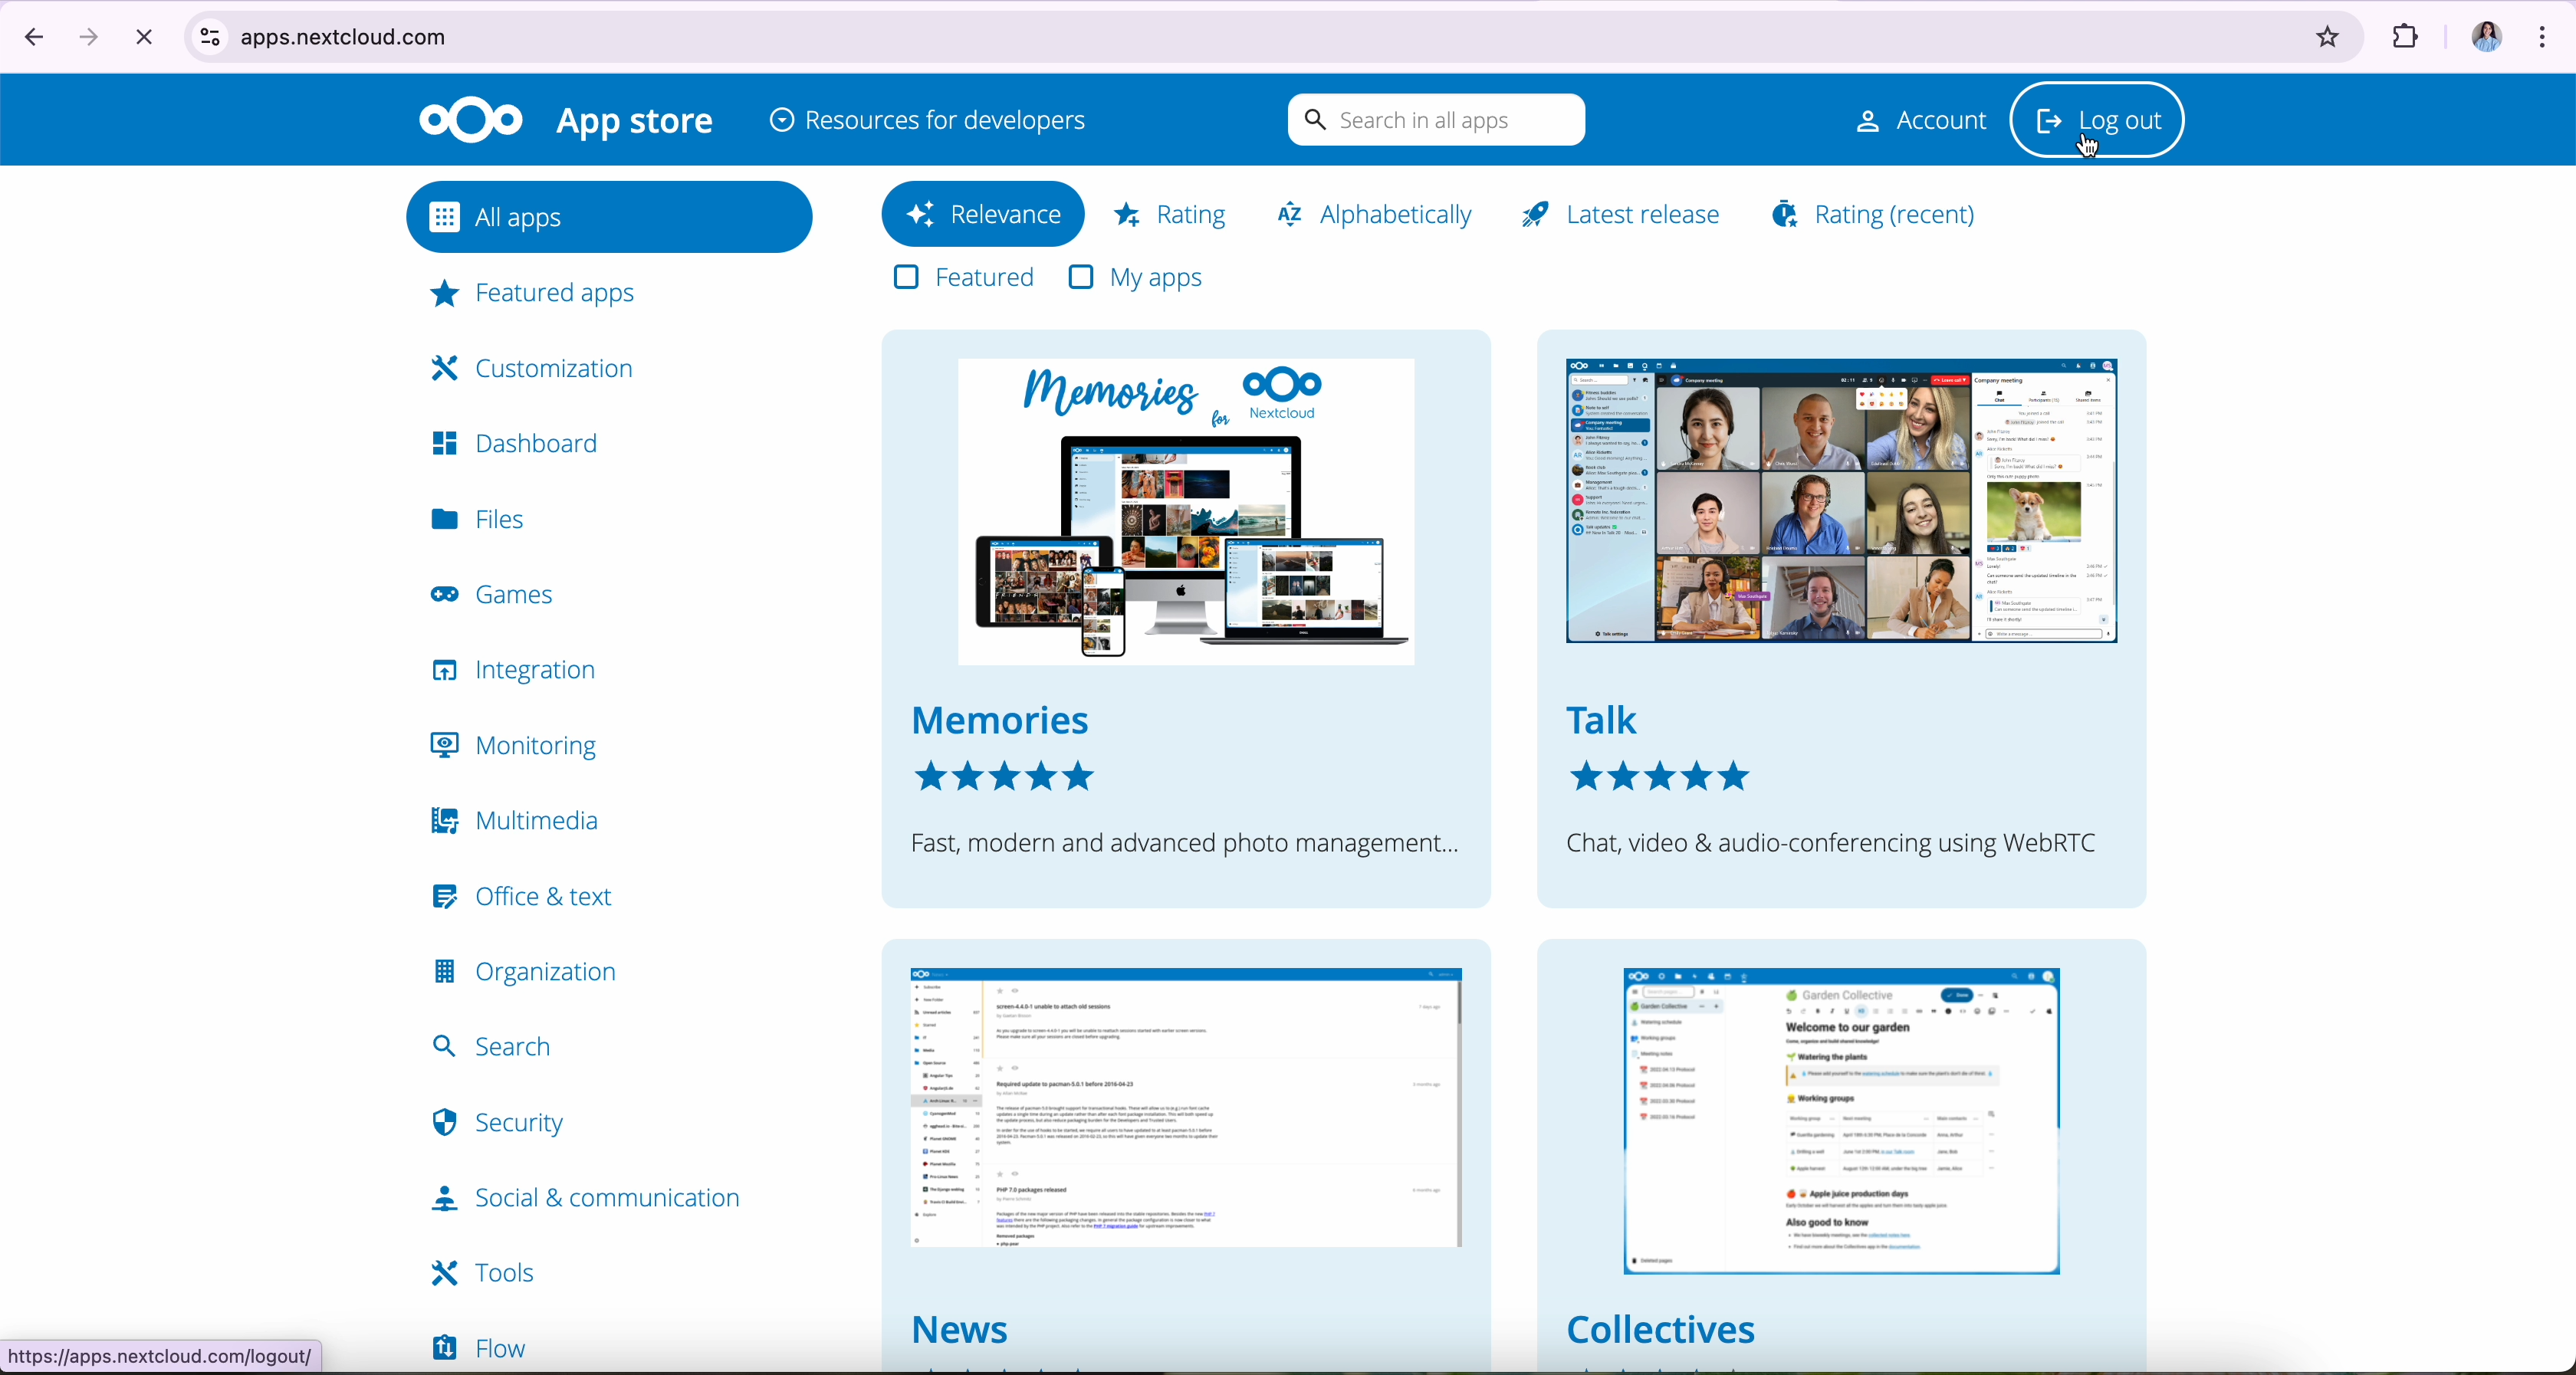 Image resolution: width=2576 pixels, height=1375 pixels. I want to click on memories nextcloud memories fast, modern and advanced photo management.., so click(1178, 620).